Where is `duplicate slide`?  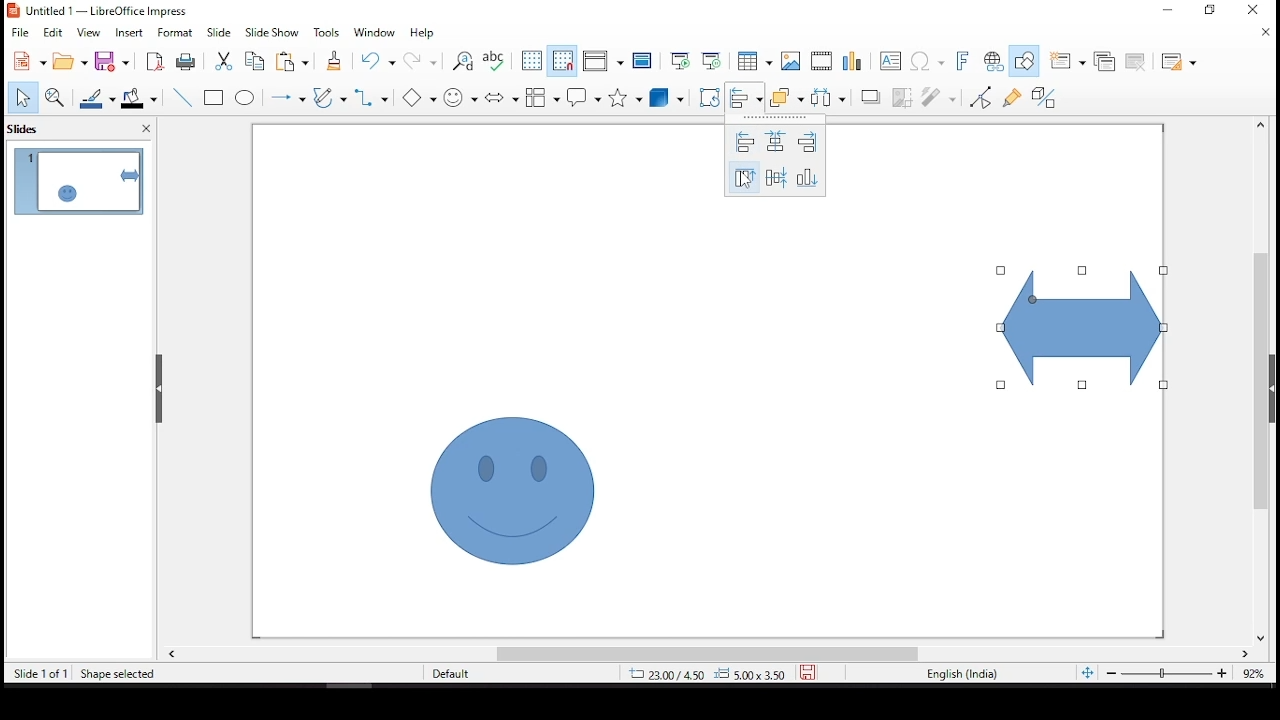
duplicate slide is located at coordinates (1106, 59).